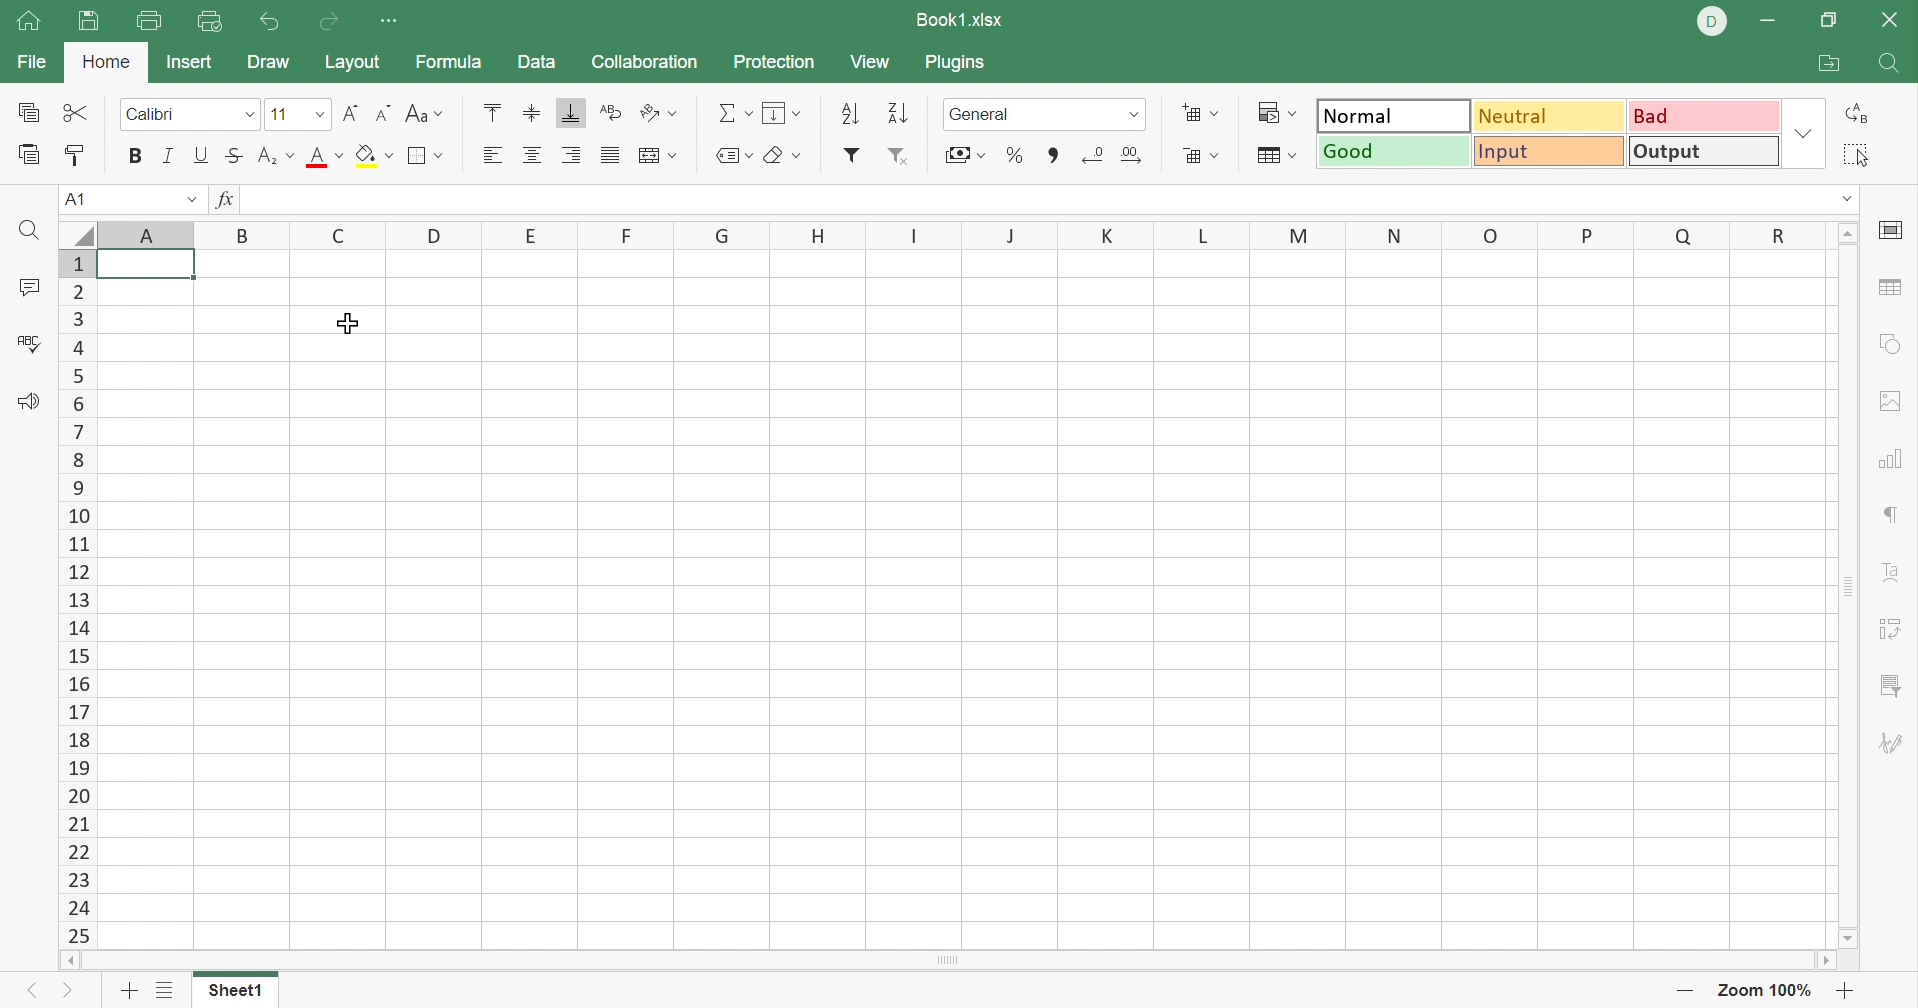  I want to click on Ascending order, so click(852, 111).